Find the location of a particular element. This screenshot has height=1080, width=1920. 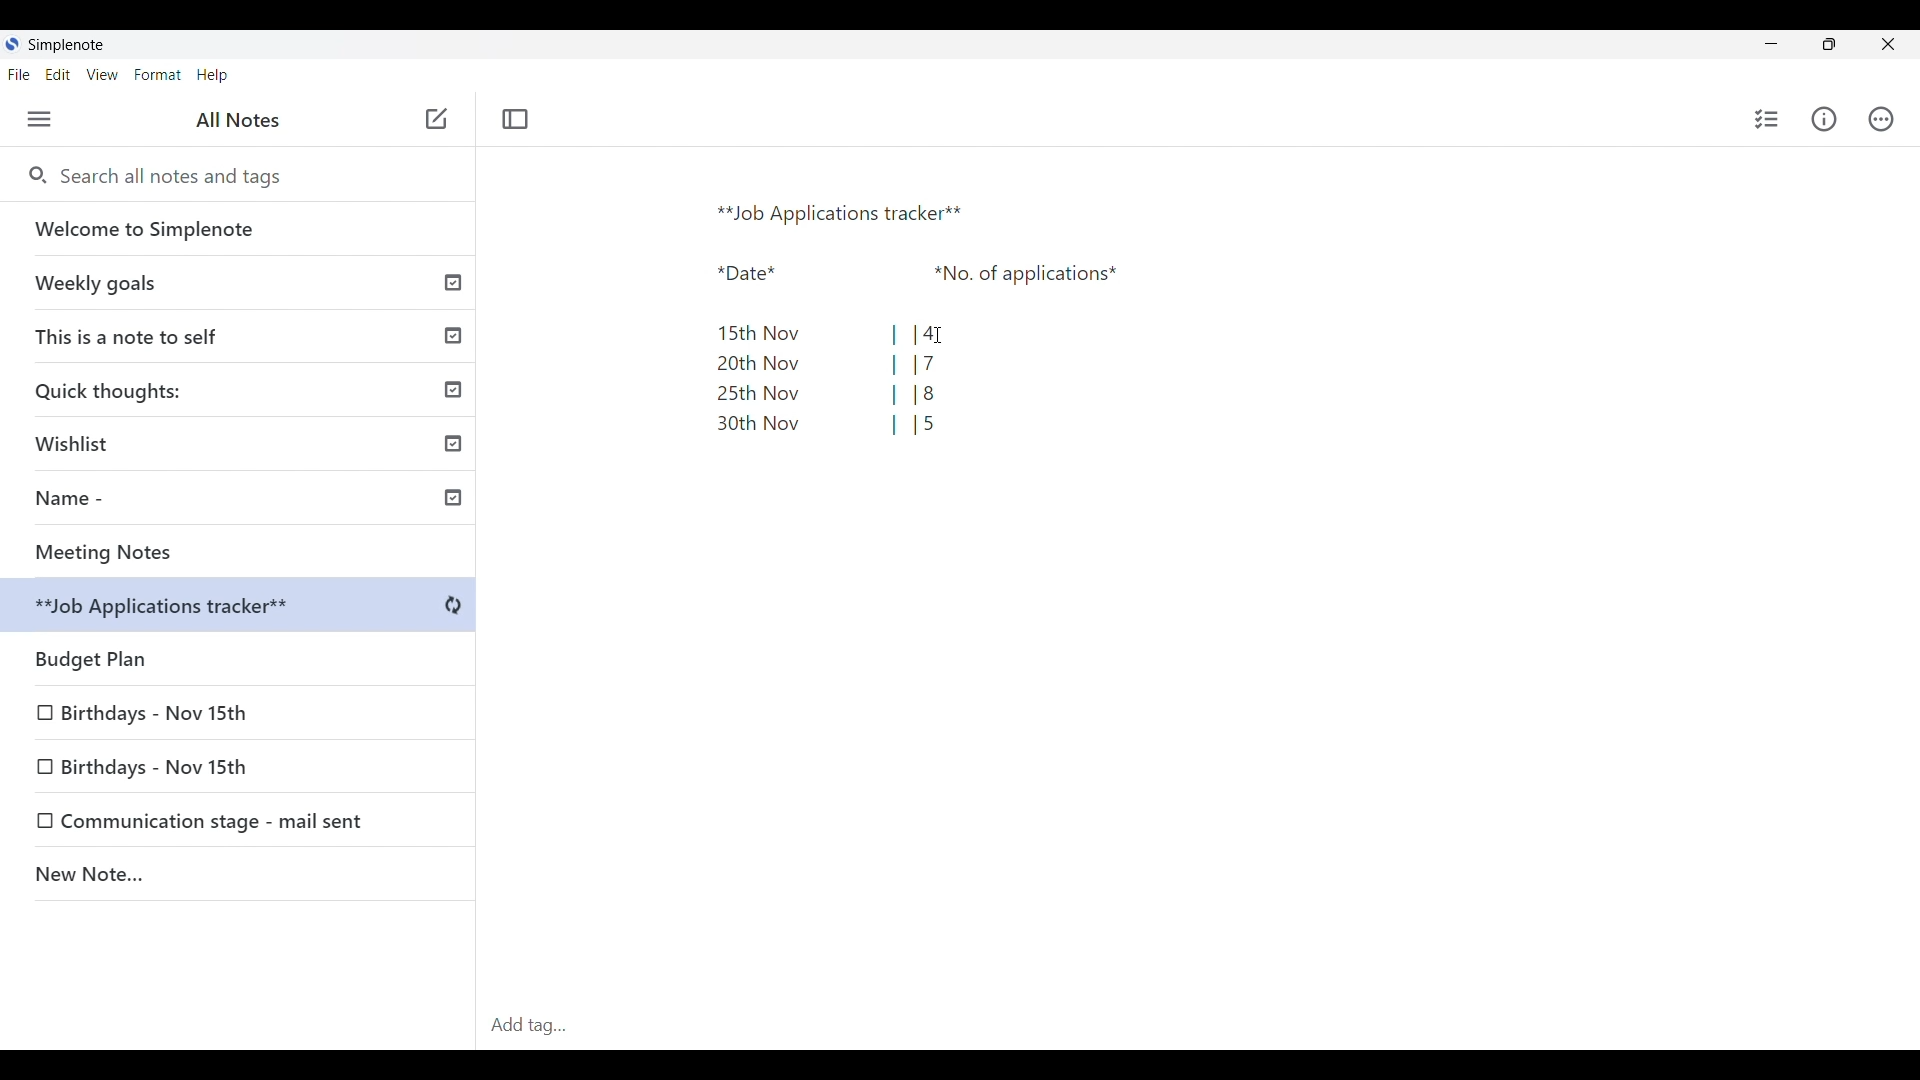

Maximize is located at coordinates (1829, 44).